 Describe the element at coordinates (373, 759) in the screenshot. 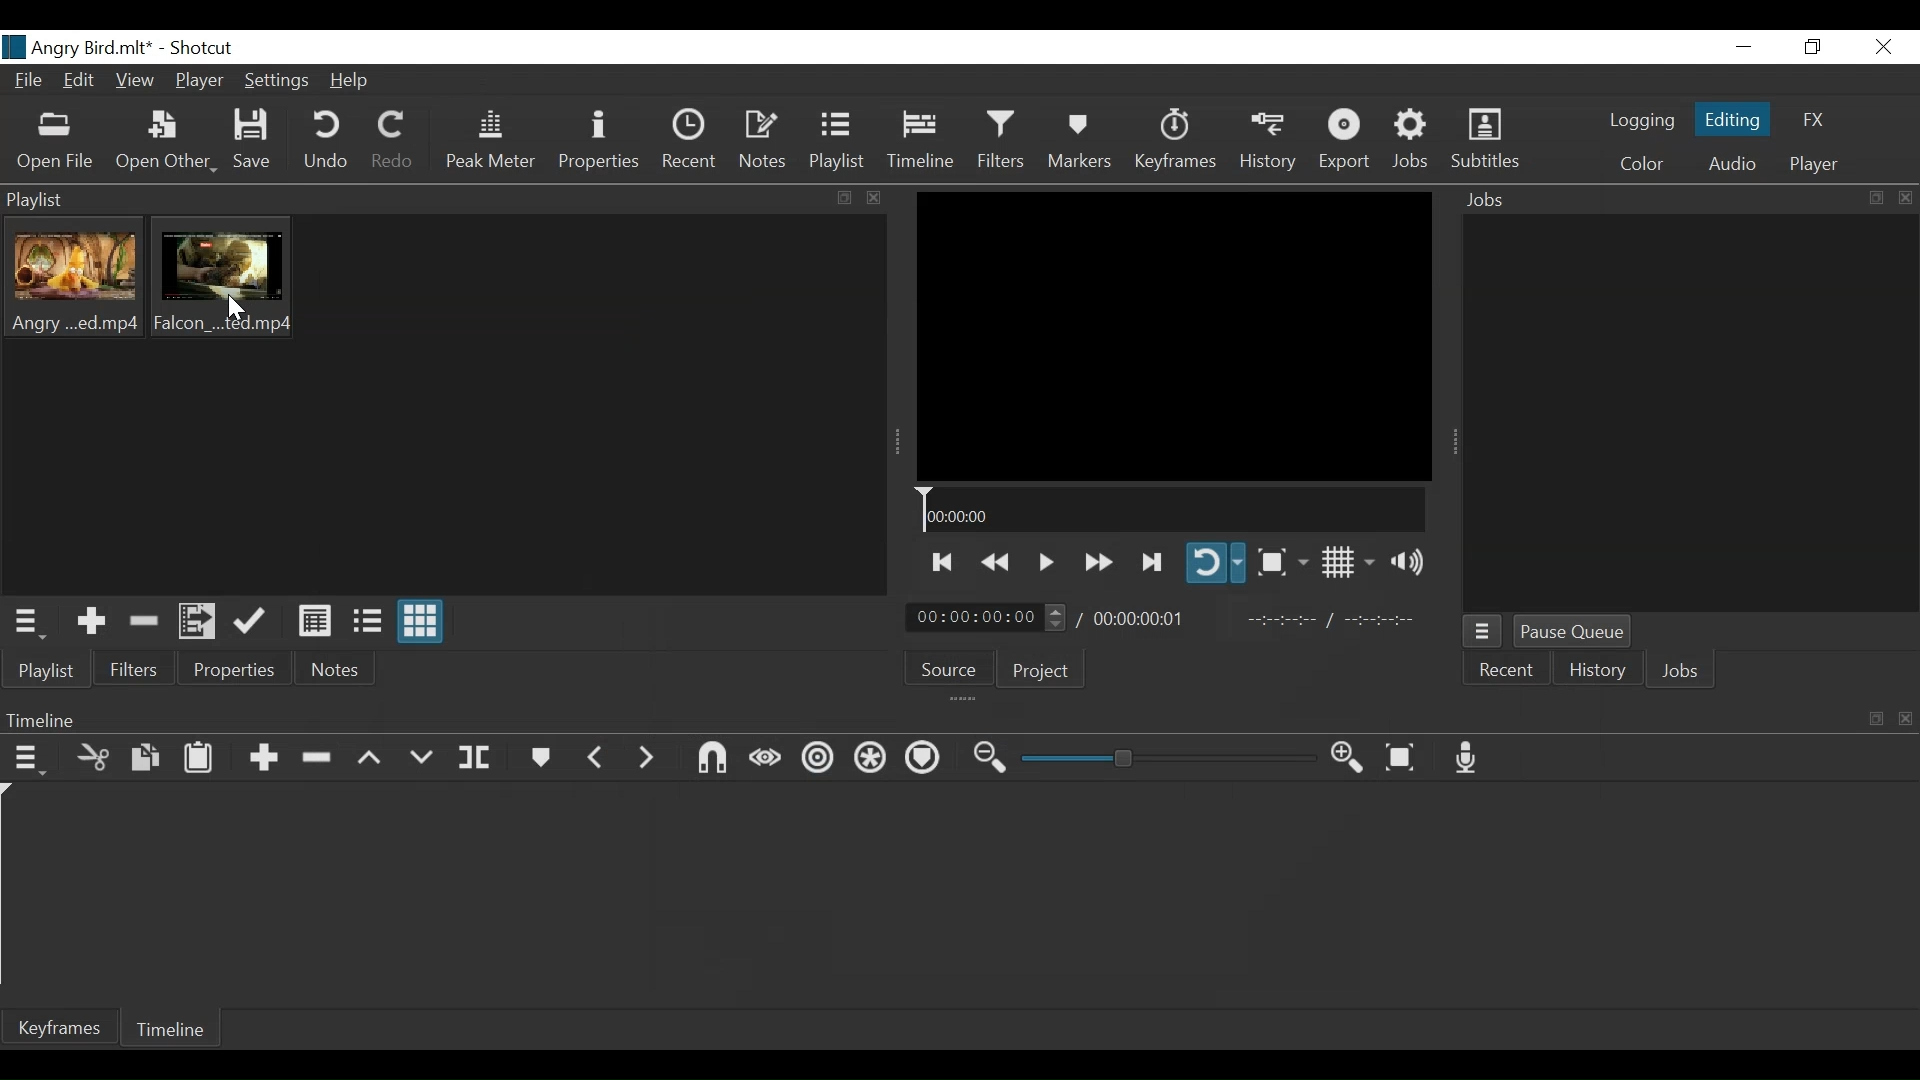

I see `Lift` at that location.